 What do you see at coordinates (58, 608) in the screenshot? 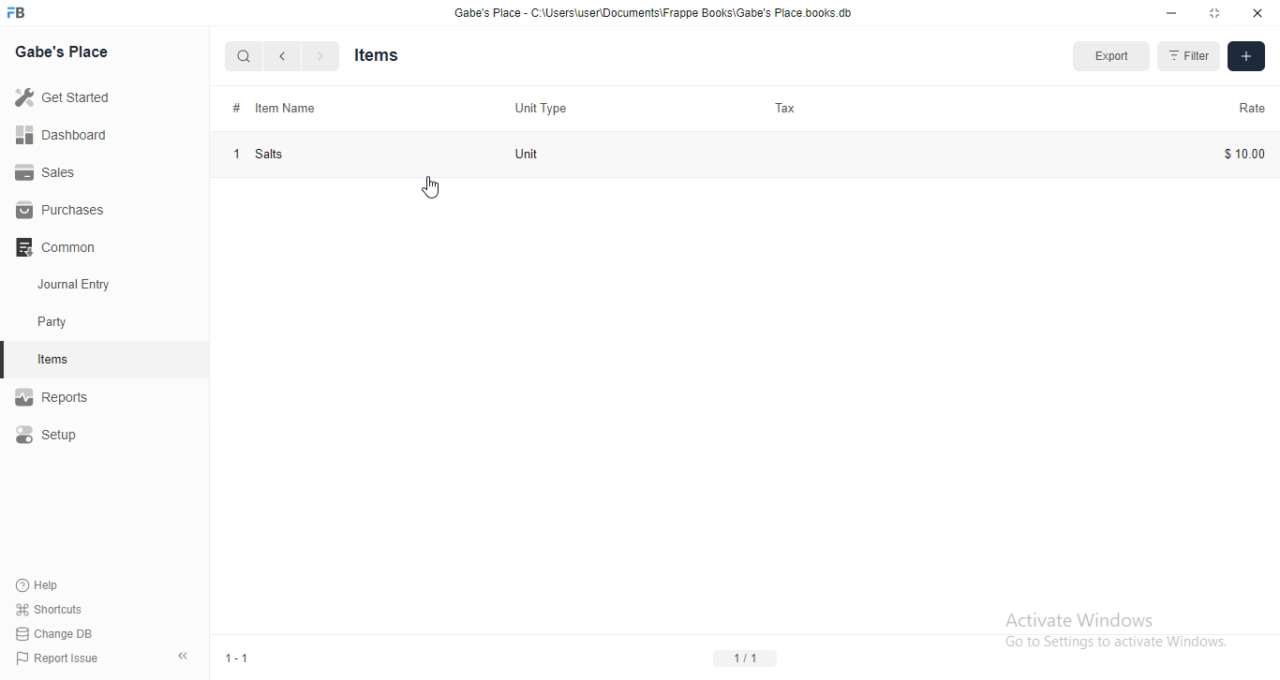
I see `‘Shortcuts` at bounding box center [58, 608].